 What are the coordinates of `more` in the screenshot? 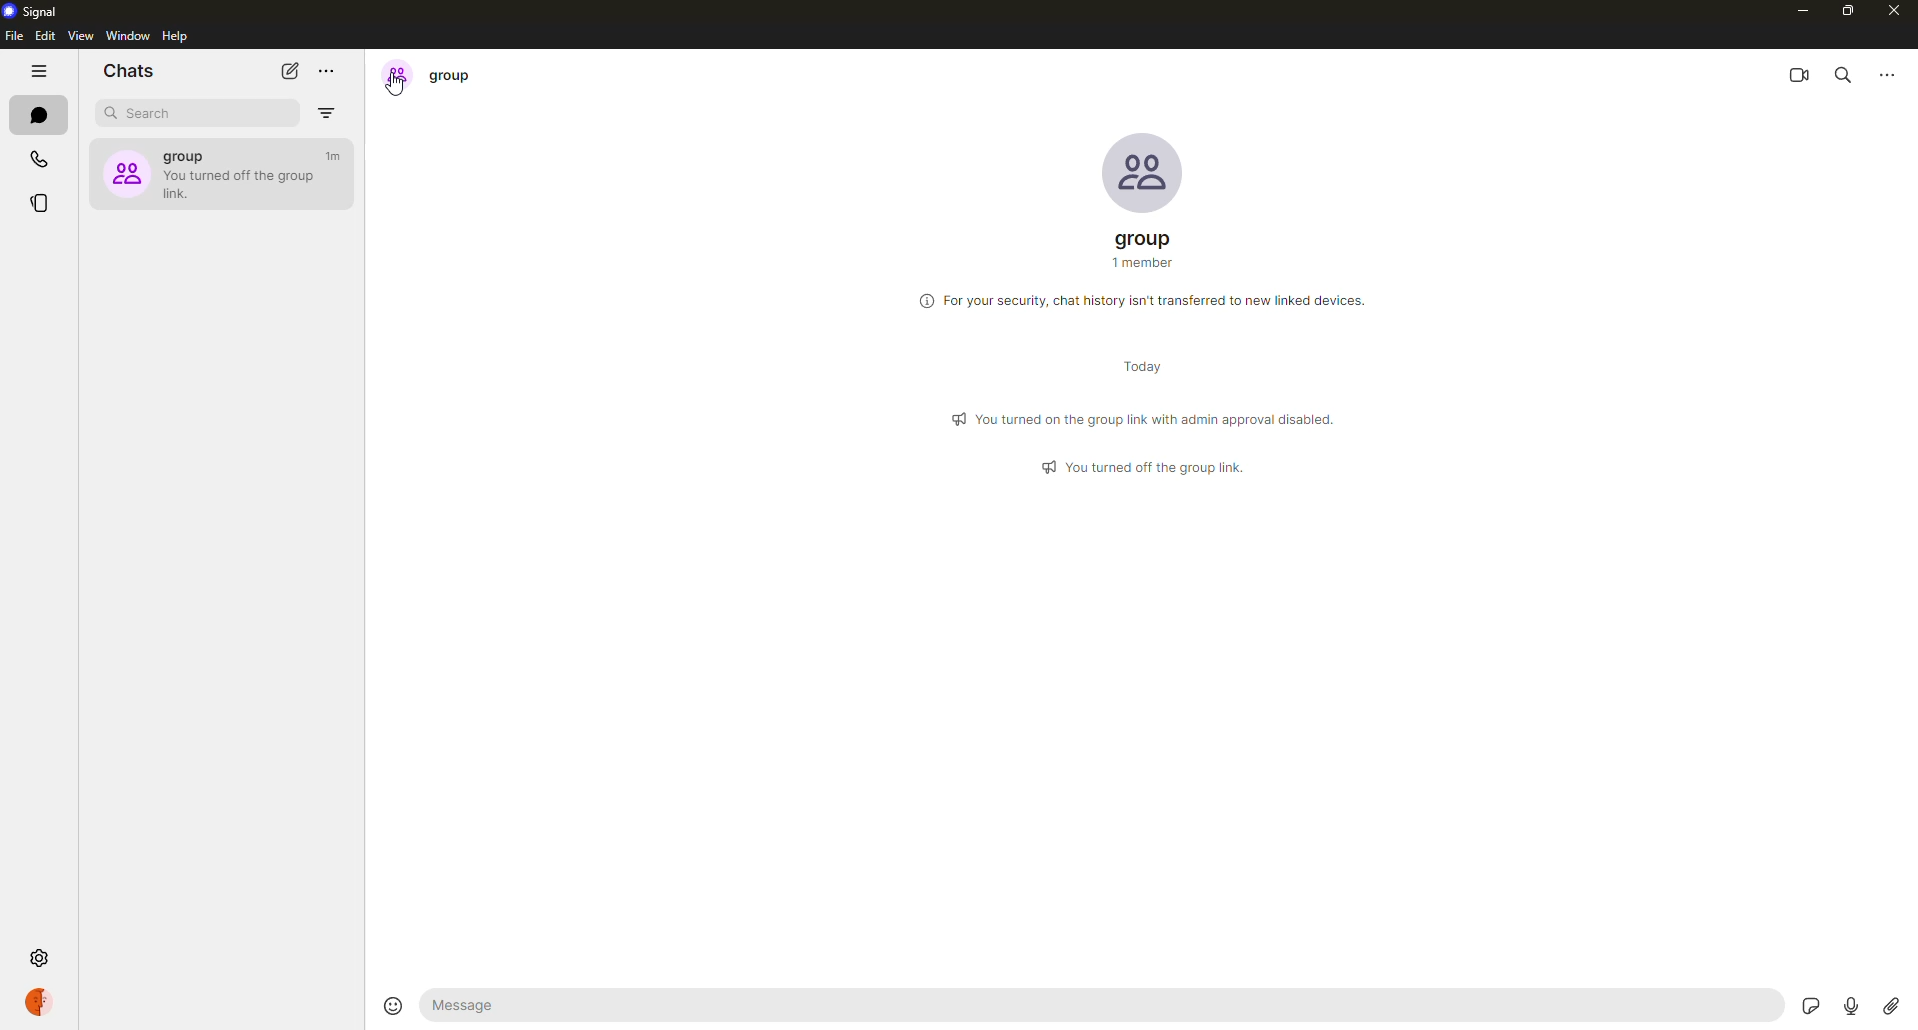 It's located at (1886, 74).